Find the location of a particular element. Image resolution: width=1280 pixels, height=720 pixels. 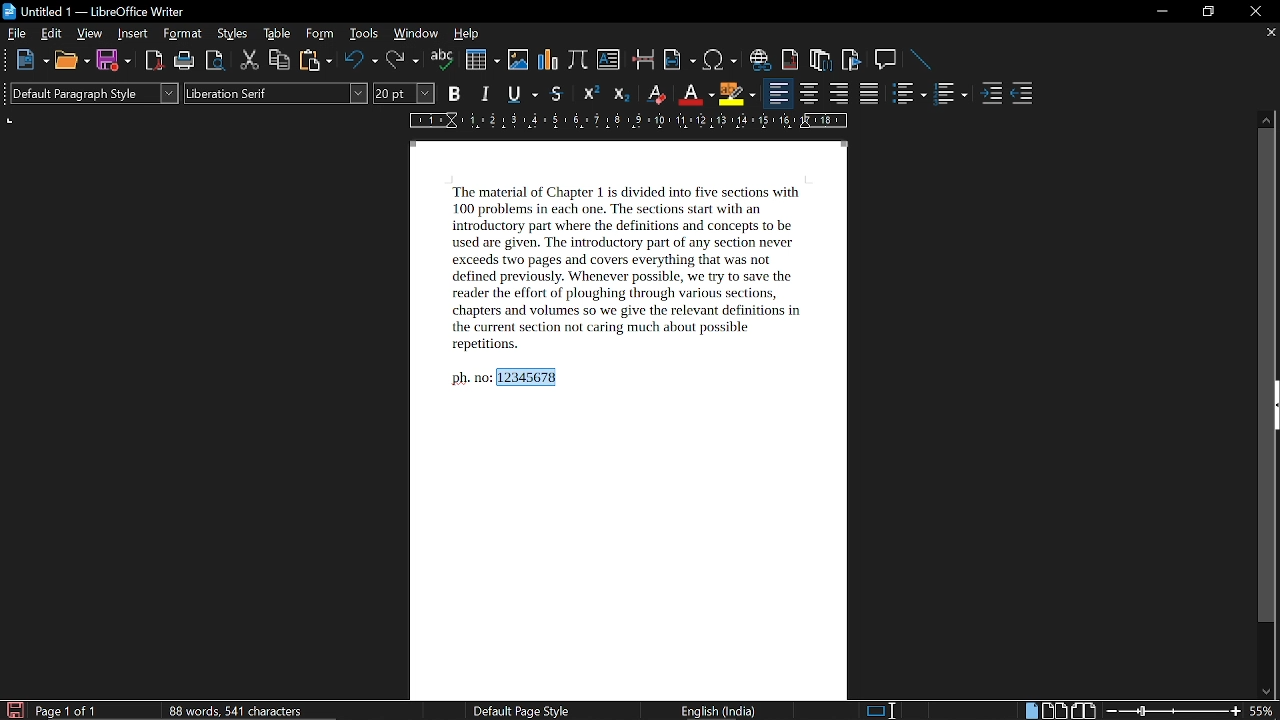

view is located at coordinates (90, 35).